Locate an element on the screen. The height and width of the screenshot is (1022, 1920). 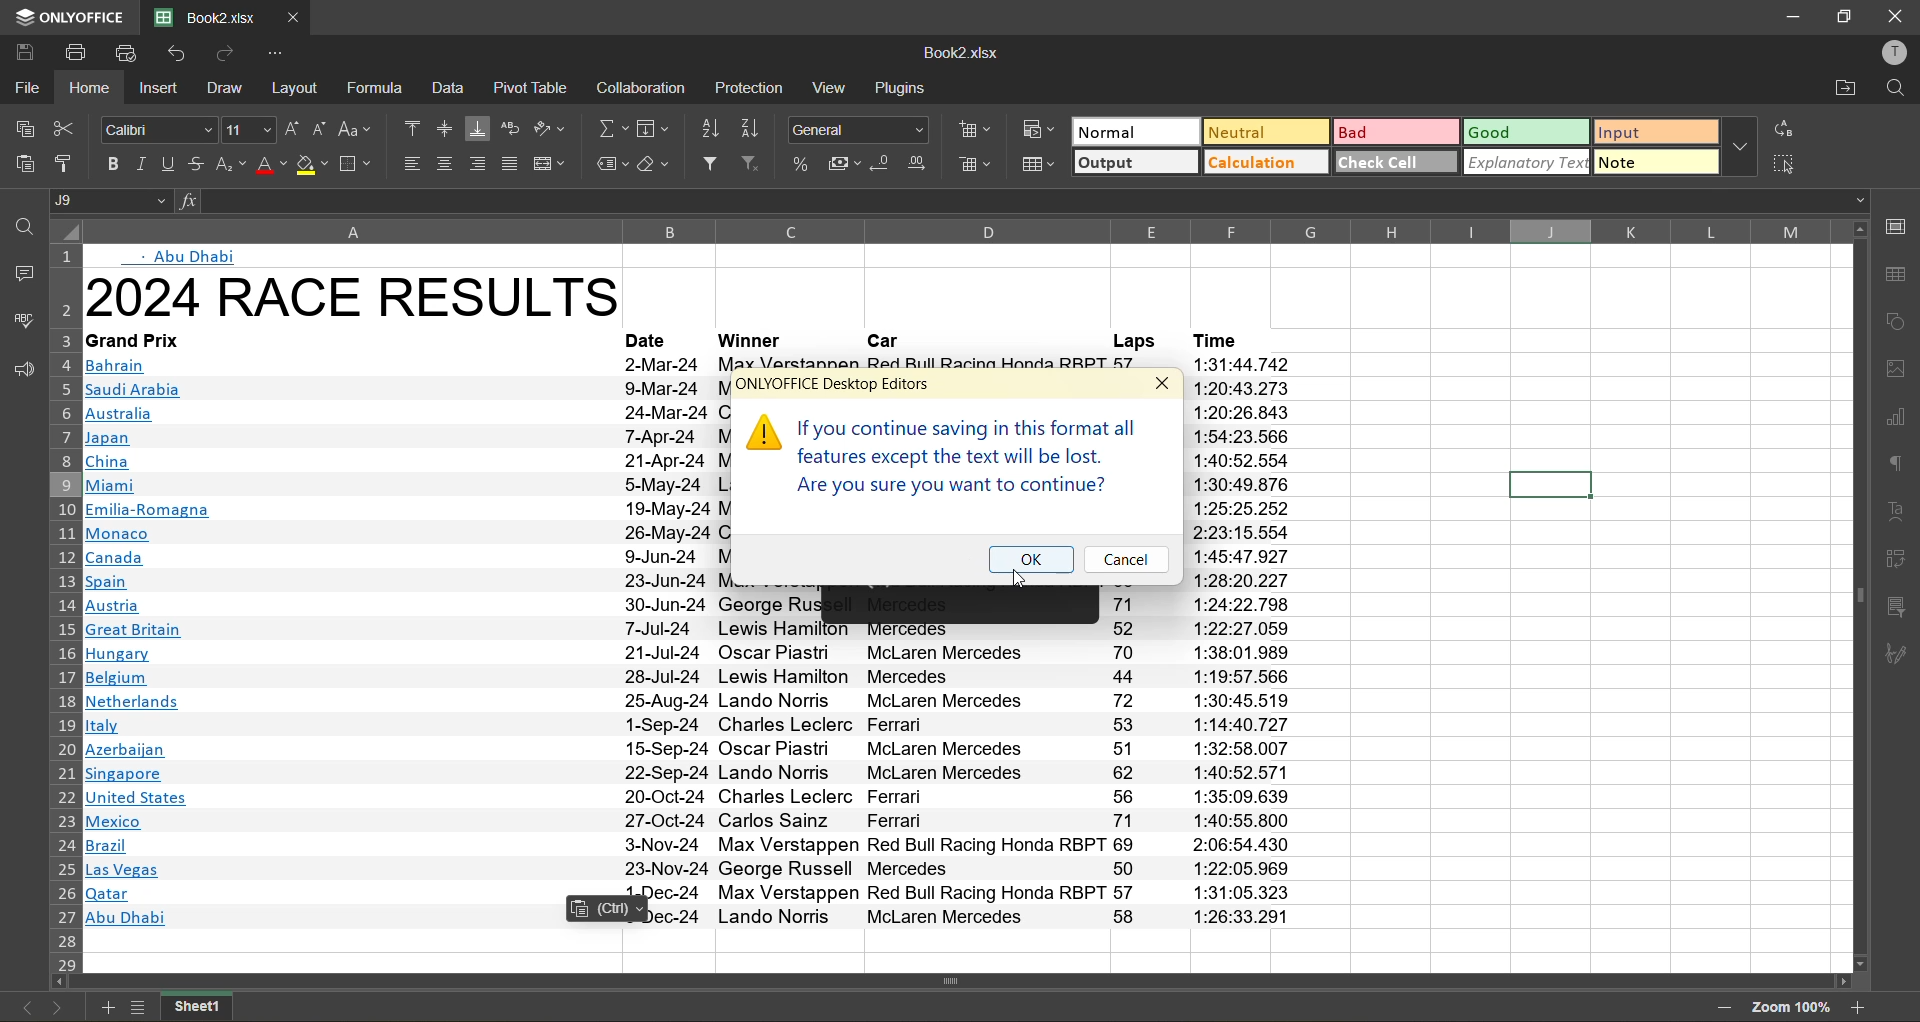
decrease decimal is located at coordinates (881, 163).